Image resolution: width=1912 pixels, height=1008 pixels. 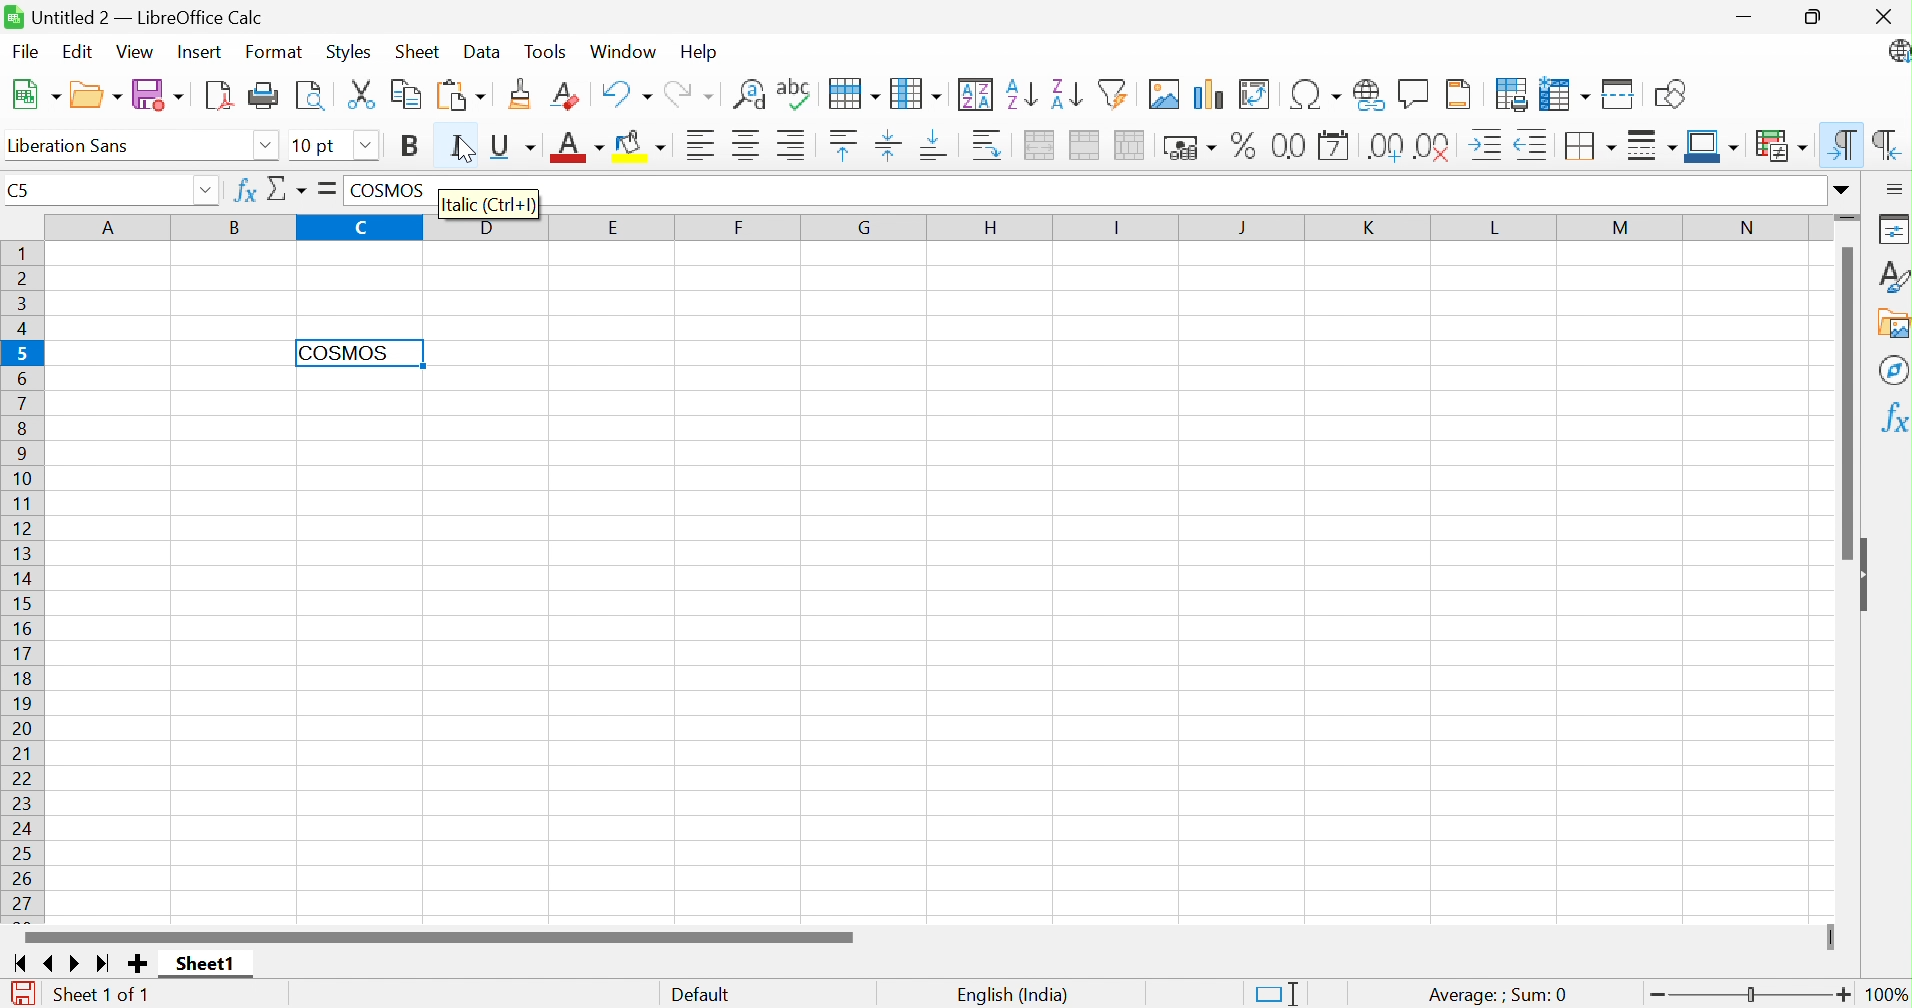 I want to click on Column names, so click(x=931, y=227).